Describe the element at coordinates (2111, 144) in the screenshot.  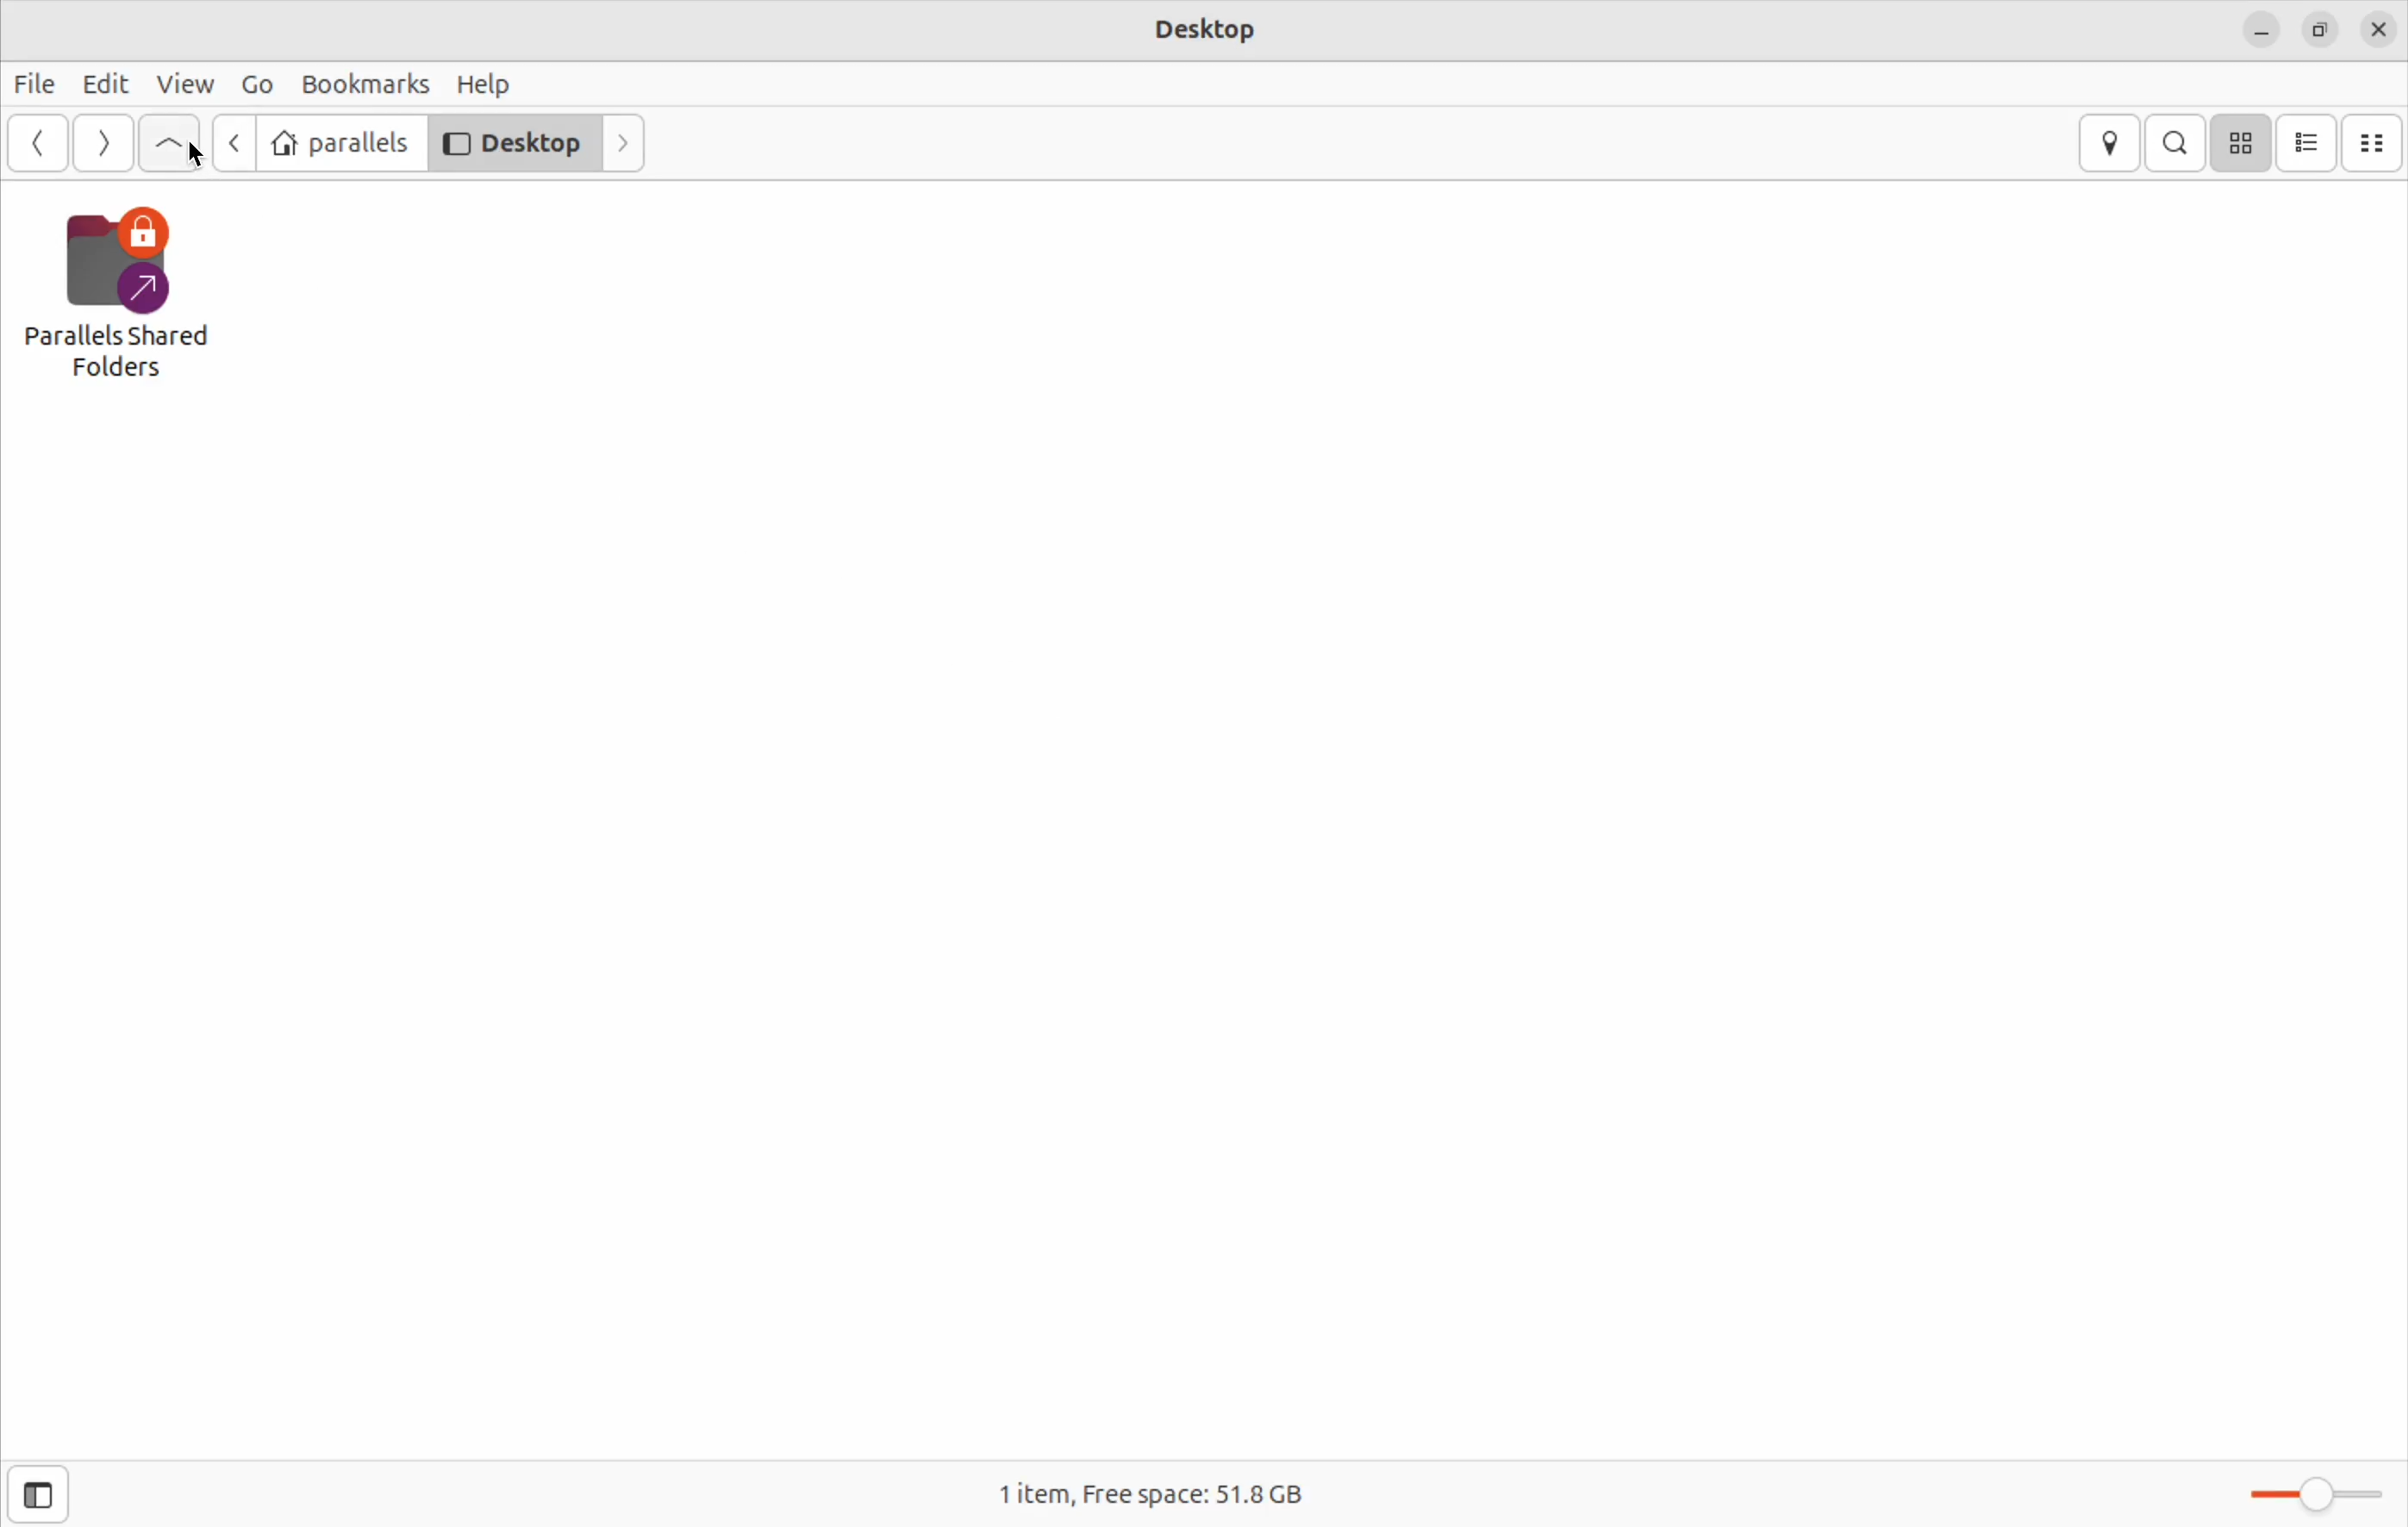
I see `location` at that location.